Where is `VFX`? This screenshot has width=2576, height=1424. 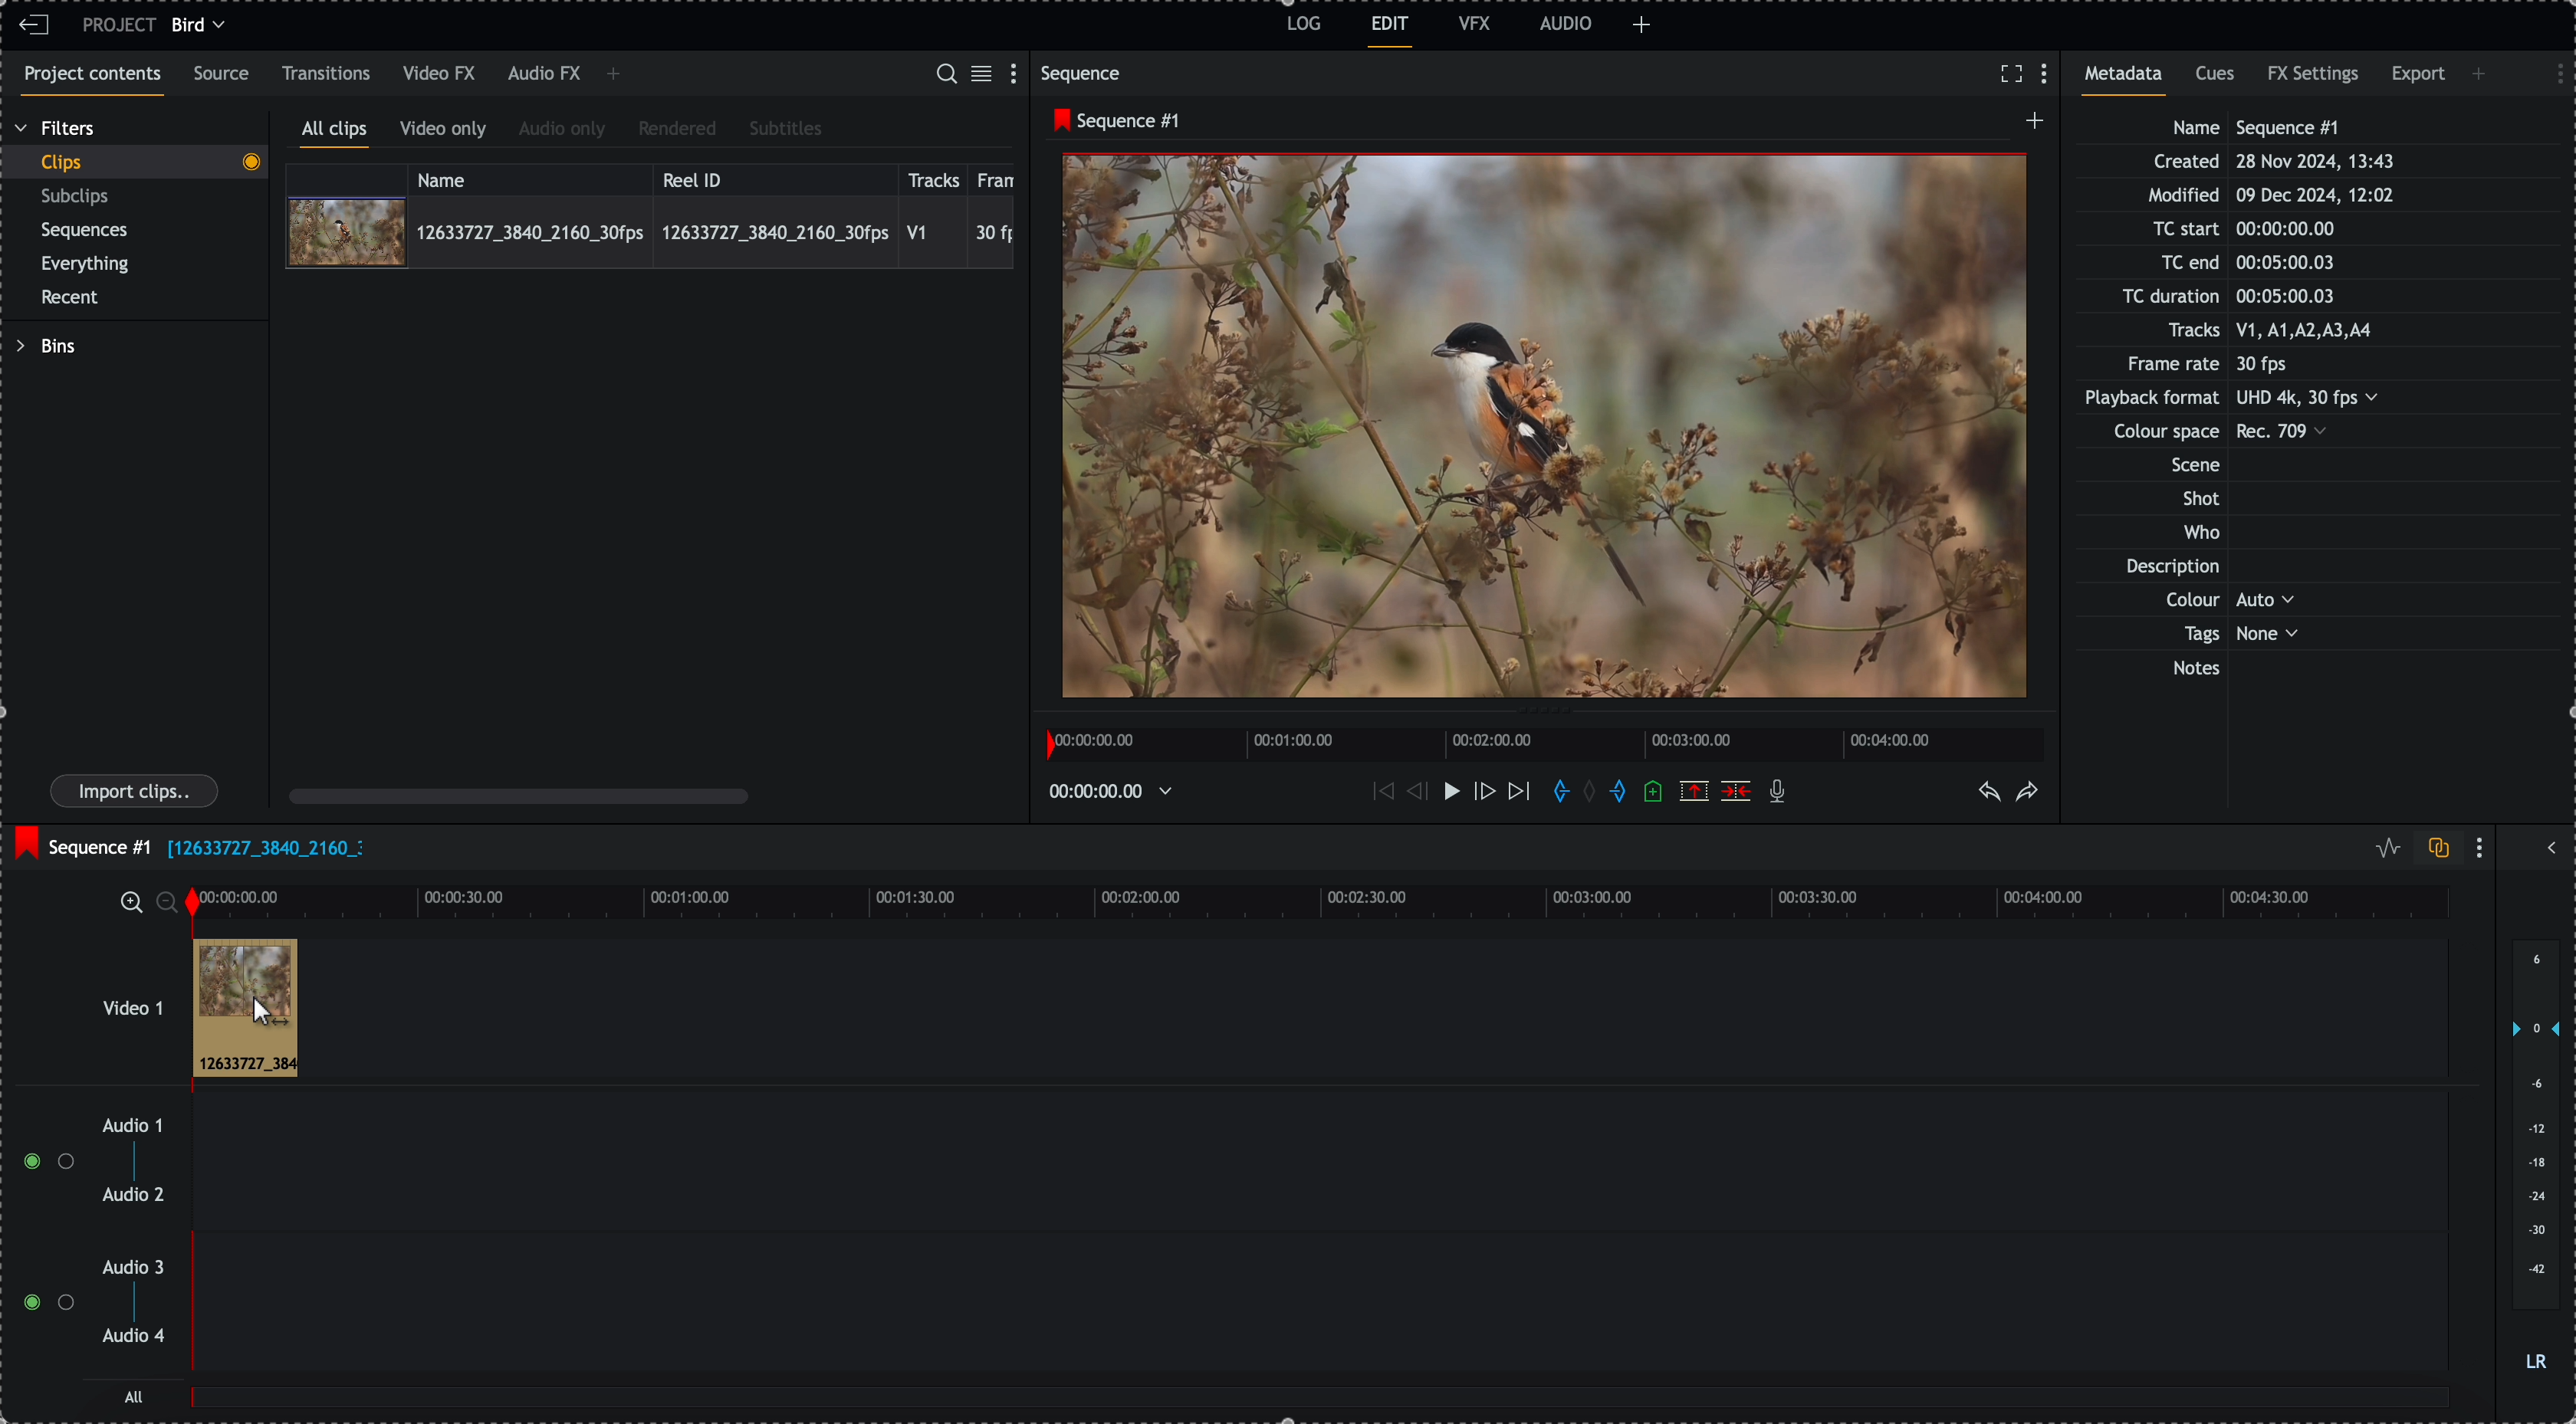 VFX is located at coordinates (1475, 23).